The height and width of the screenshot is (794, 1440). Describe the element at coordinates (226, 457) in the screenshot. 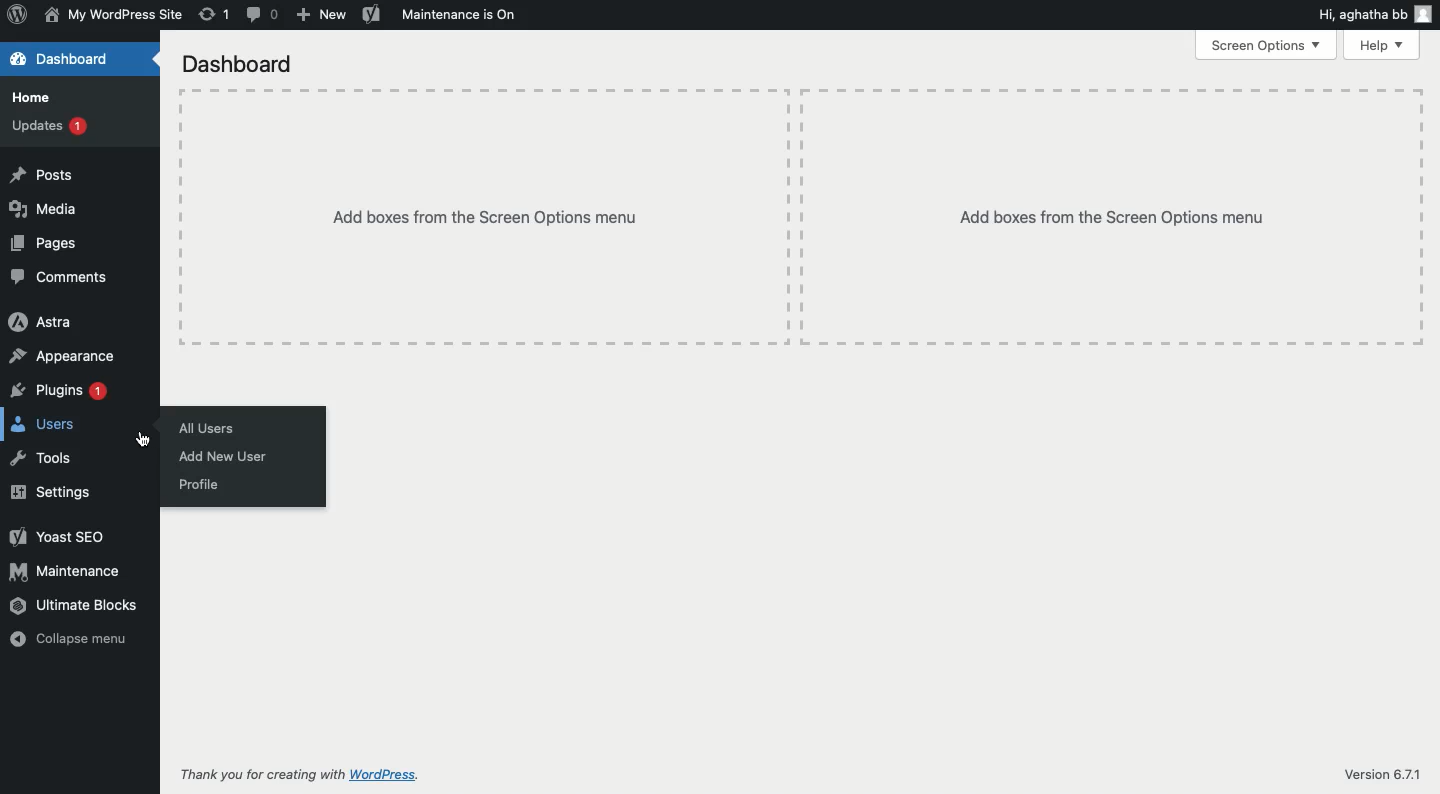

I see `Add new user` at that location.